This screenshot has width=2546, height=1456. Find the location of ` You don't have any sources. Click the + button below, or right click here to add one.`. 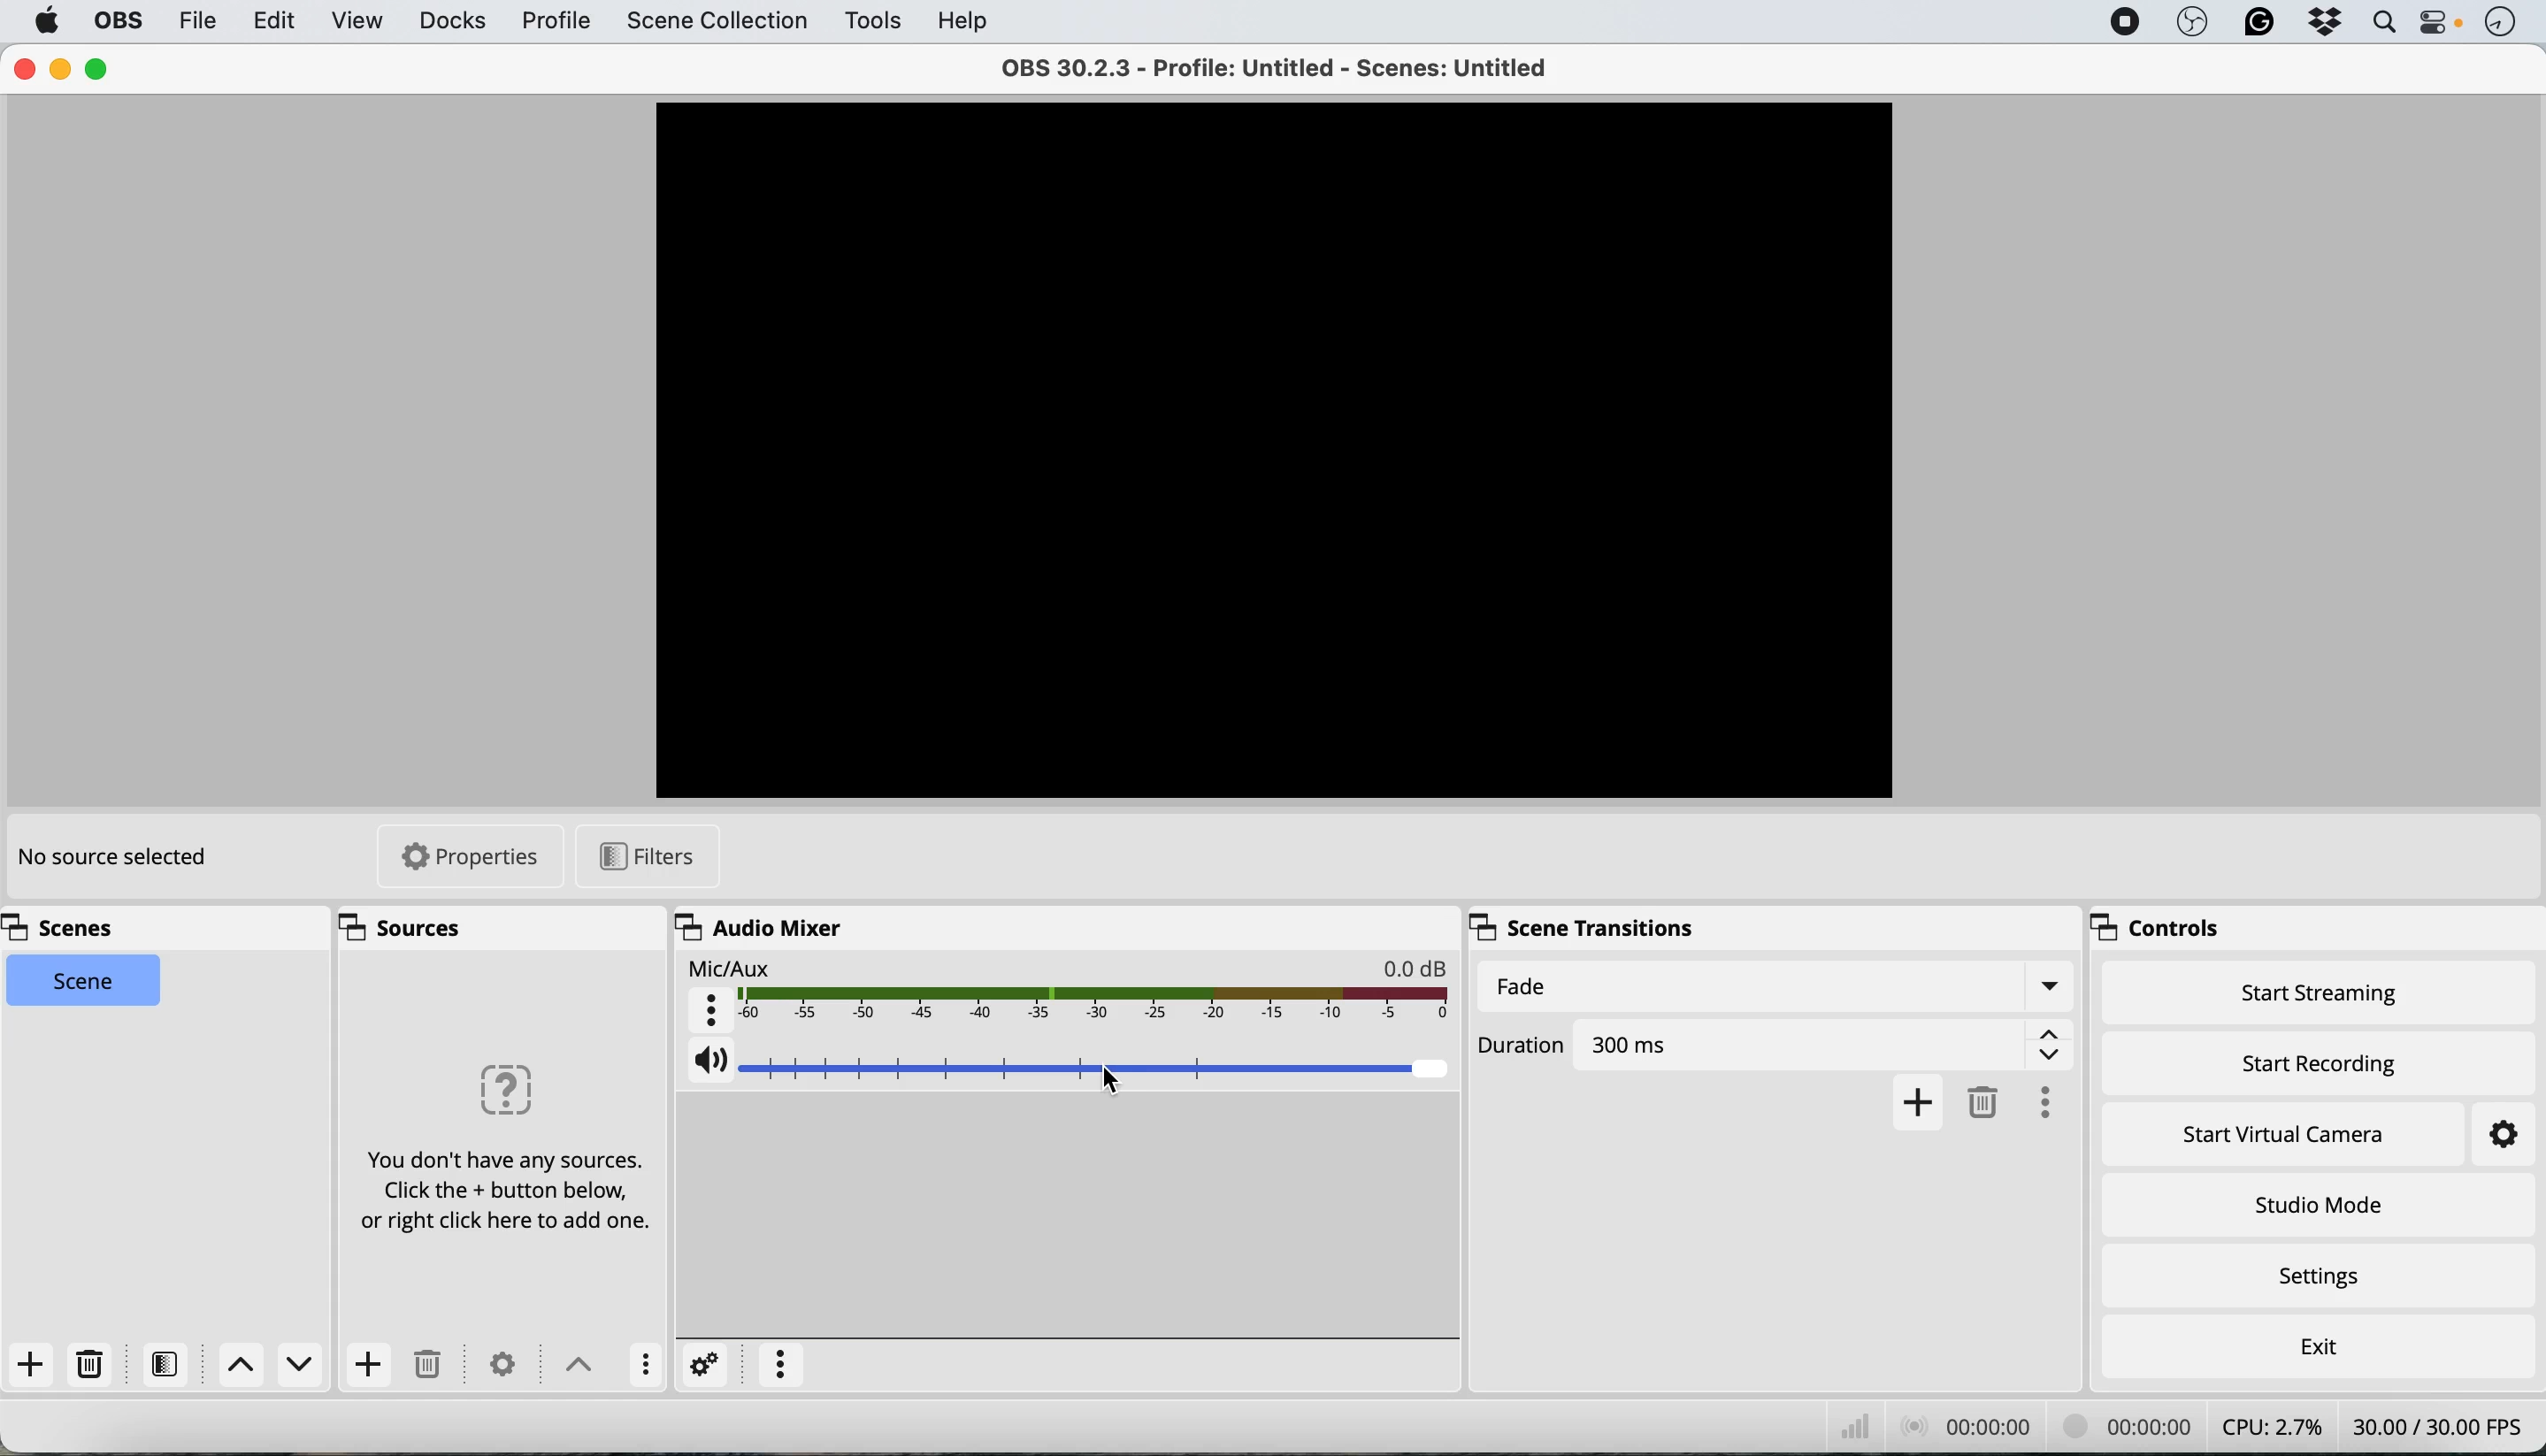

 You don't have any sources. Click the + button below, or right click here to add one. is located at coordinates (502, 1149).